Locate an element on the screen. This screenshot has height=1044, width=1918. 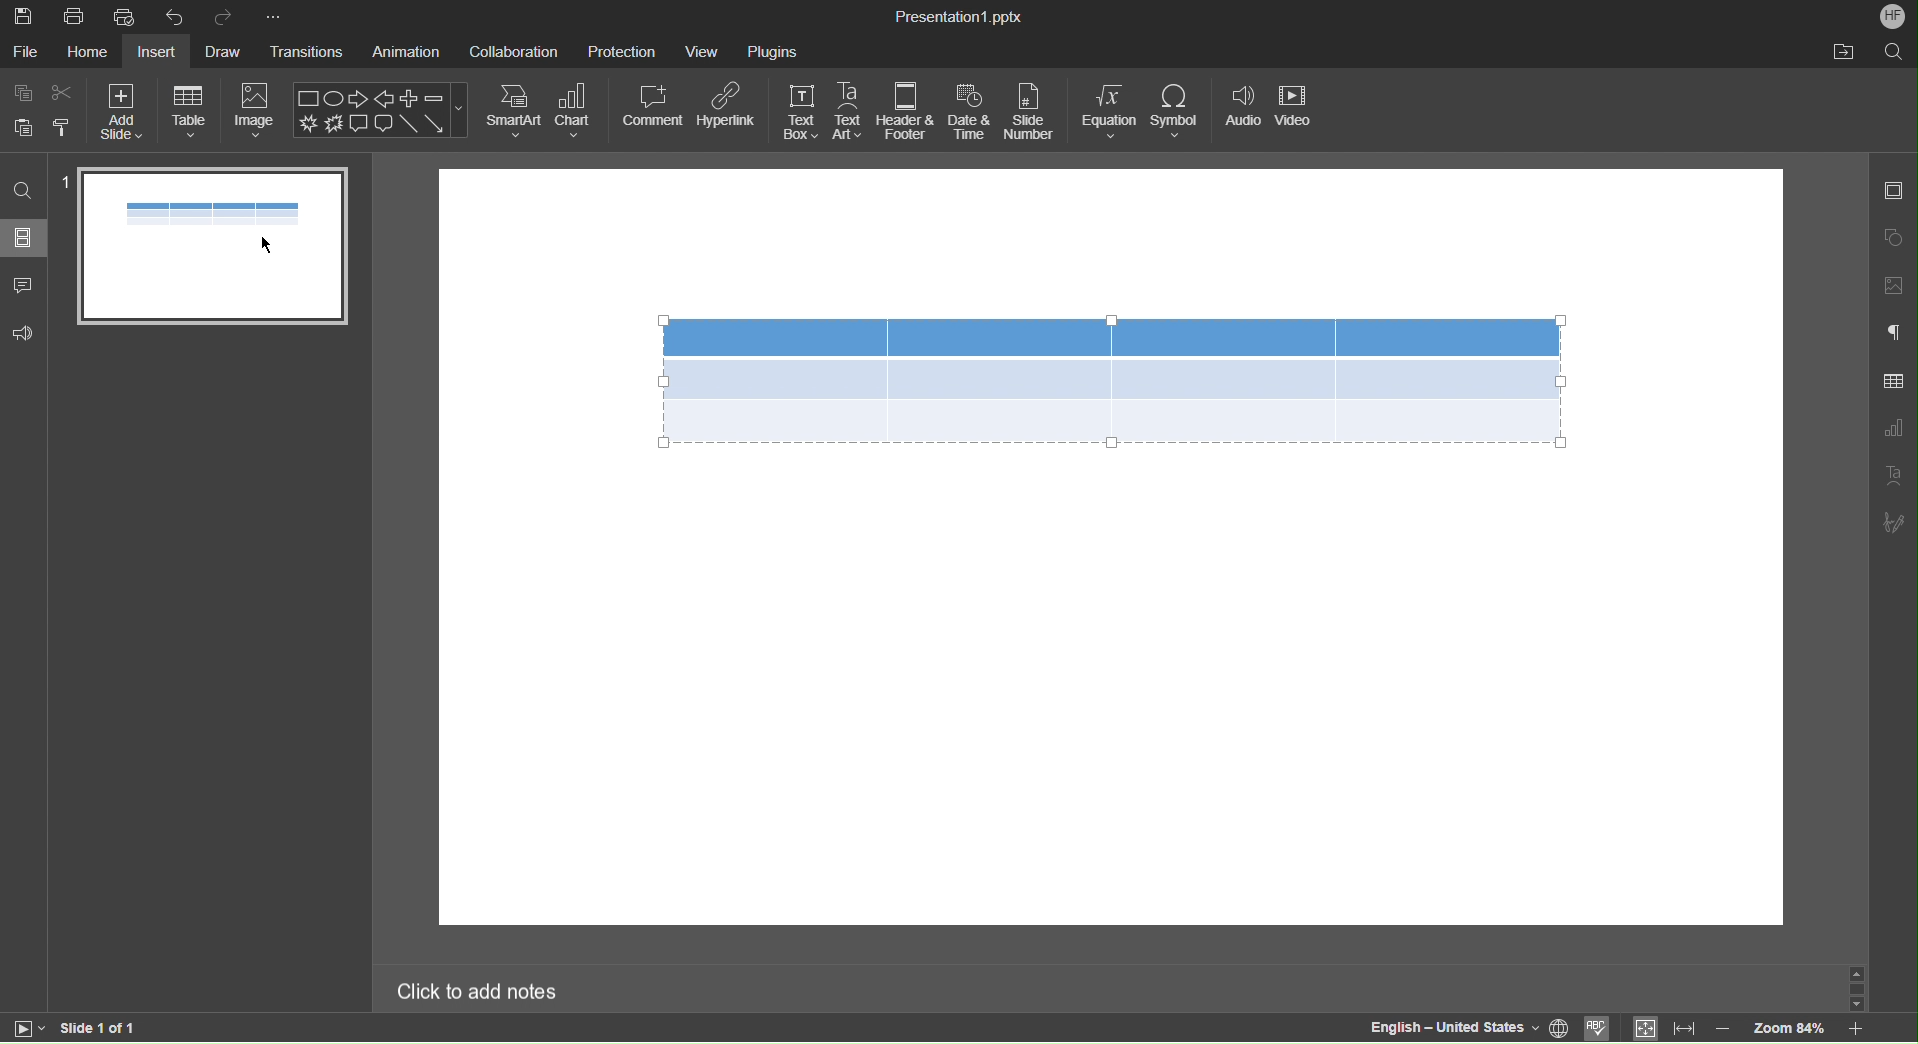
SmartArt is located at coordinates (515, 110).